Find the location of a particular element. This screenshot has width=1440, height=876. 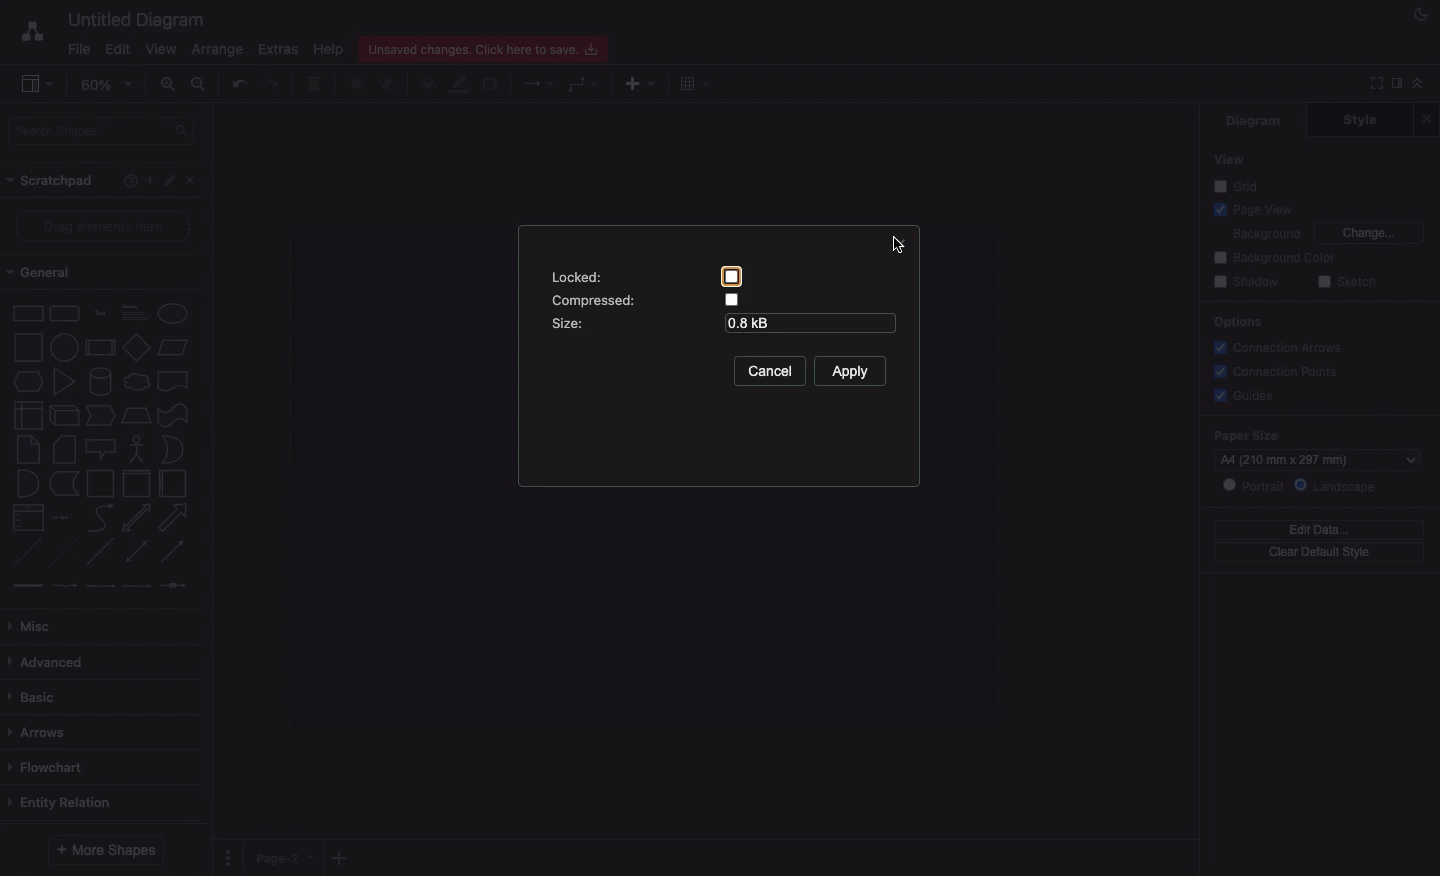

Close is located at coordinates (191, 180).